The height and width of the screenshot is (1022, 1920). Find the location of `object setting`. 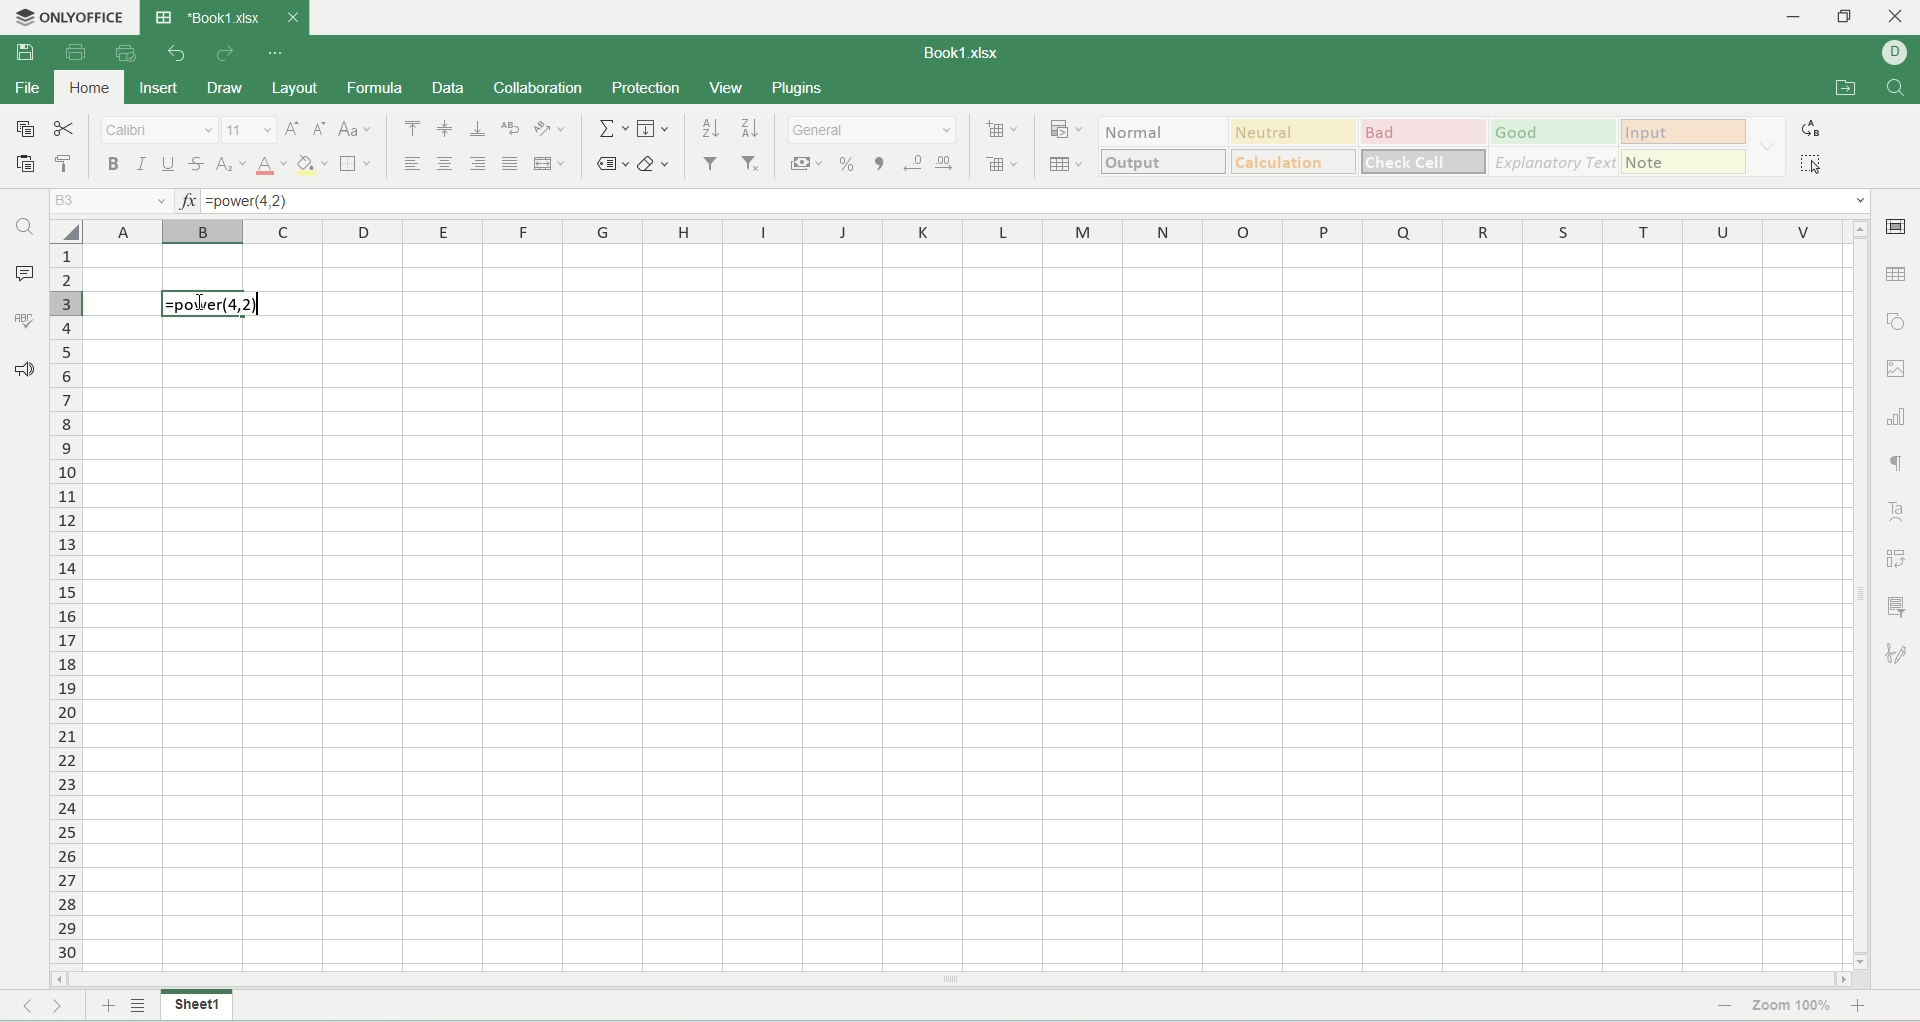

object setting is located at coordinates (1897, 321).